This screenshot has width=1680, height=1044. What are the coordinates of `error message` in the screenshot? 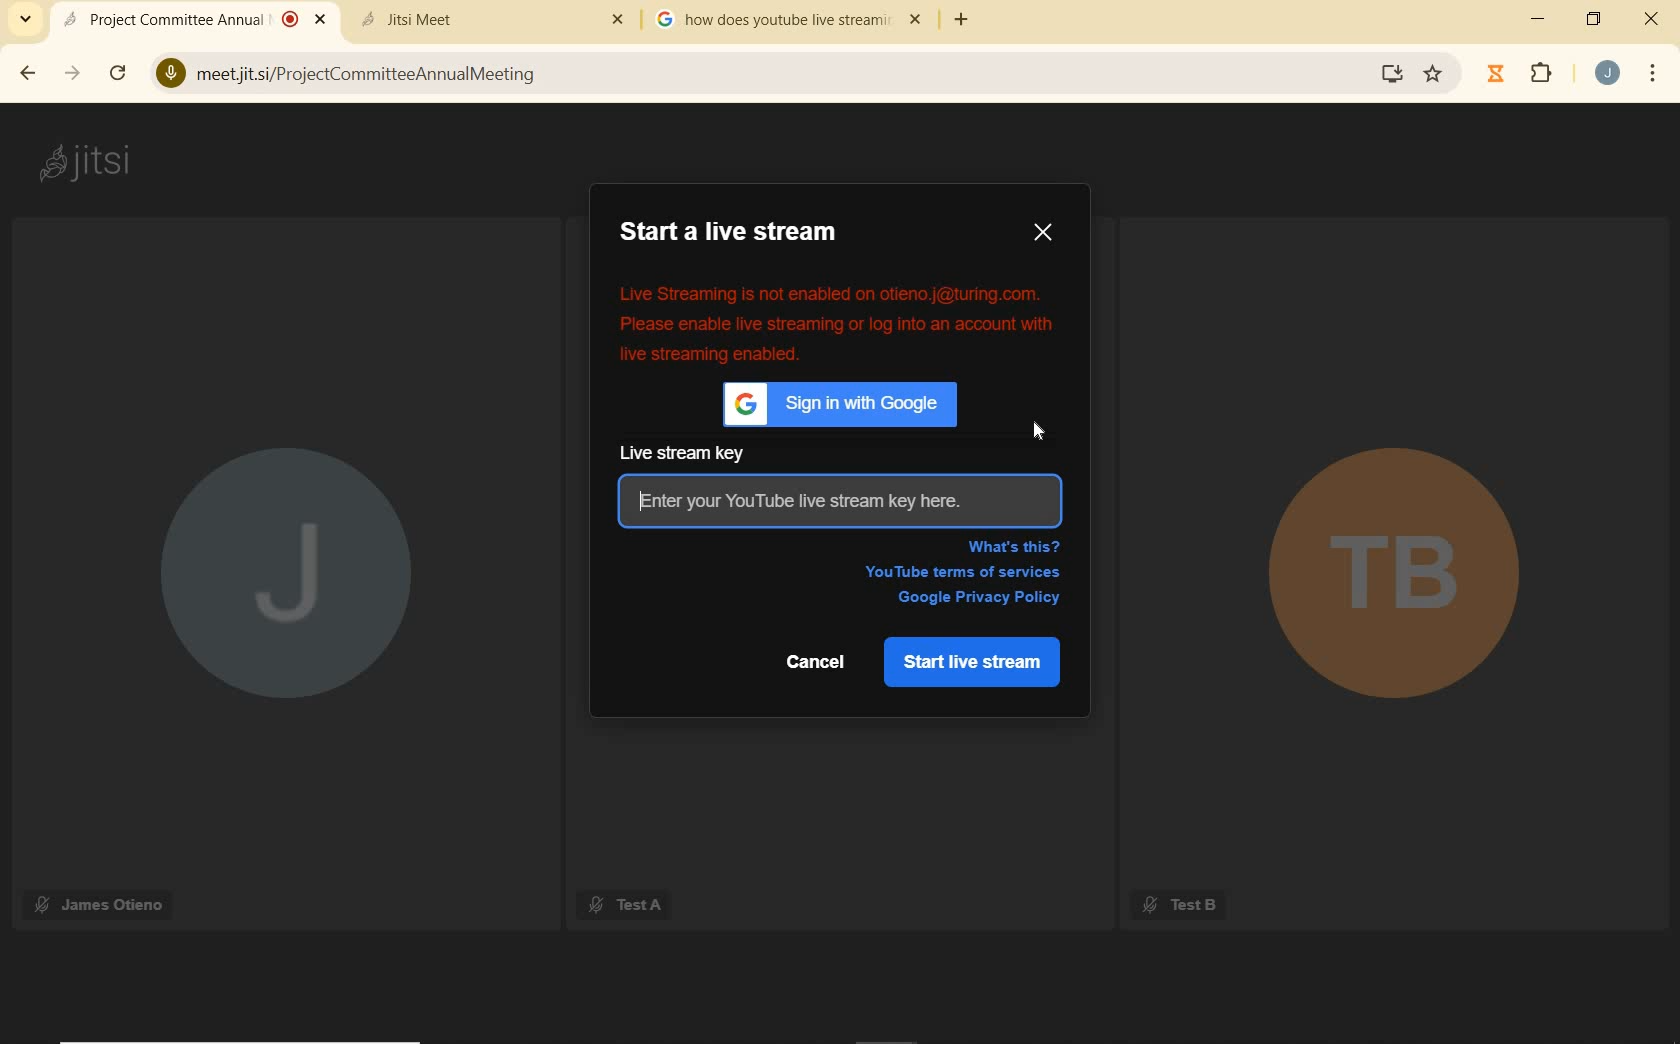 It's located at (837, 324).